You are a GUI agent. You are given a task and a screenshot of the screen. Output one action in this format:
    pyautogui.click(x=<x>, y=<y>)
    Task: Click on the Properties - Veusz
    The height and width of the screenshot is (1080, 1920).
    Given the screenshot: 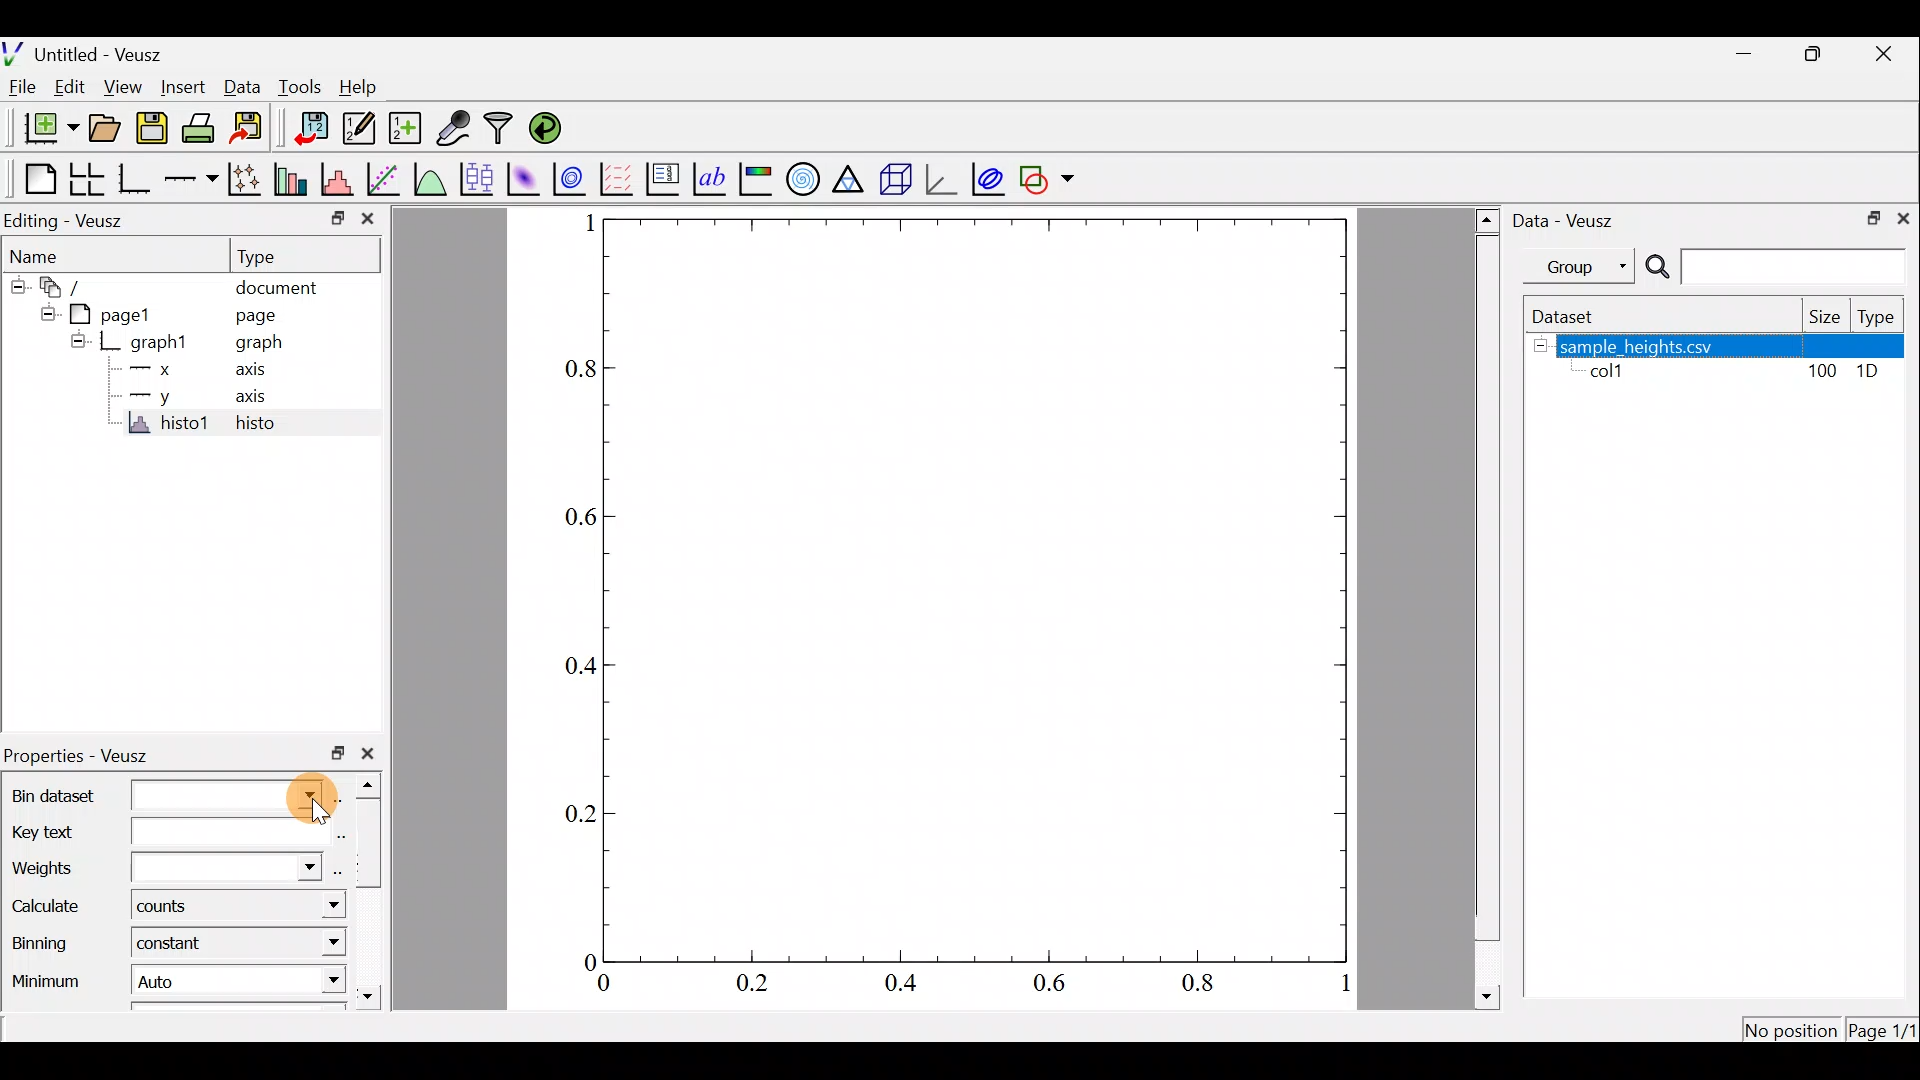 What is the action you would take?
    pyautogui.click(x=88, y=753)
    